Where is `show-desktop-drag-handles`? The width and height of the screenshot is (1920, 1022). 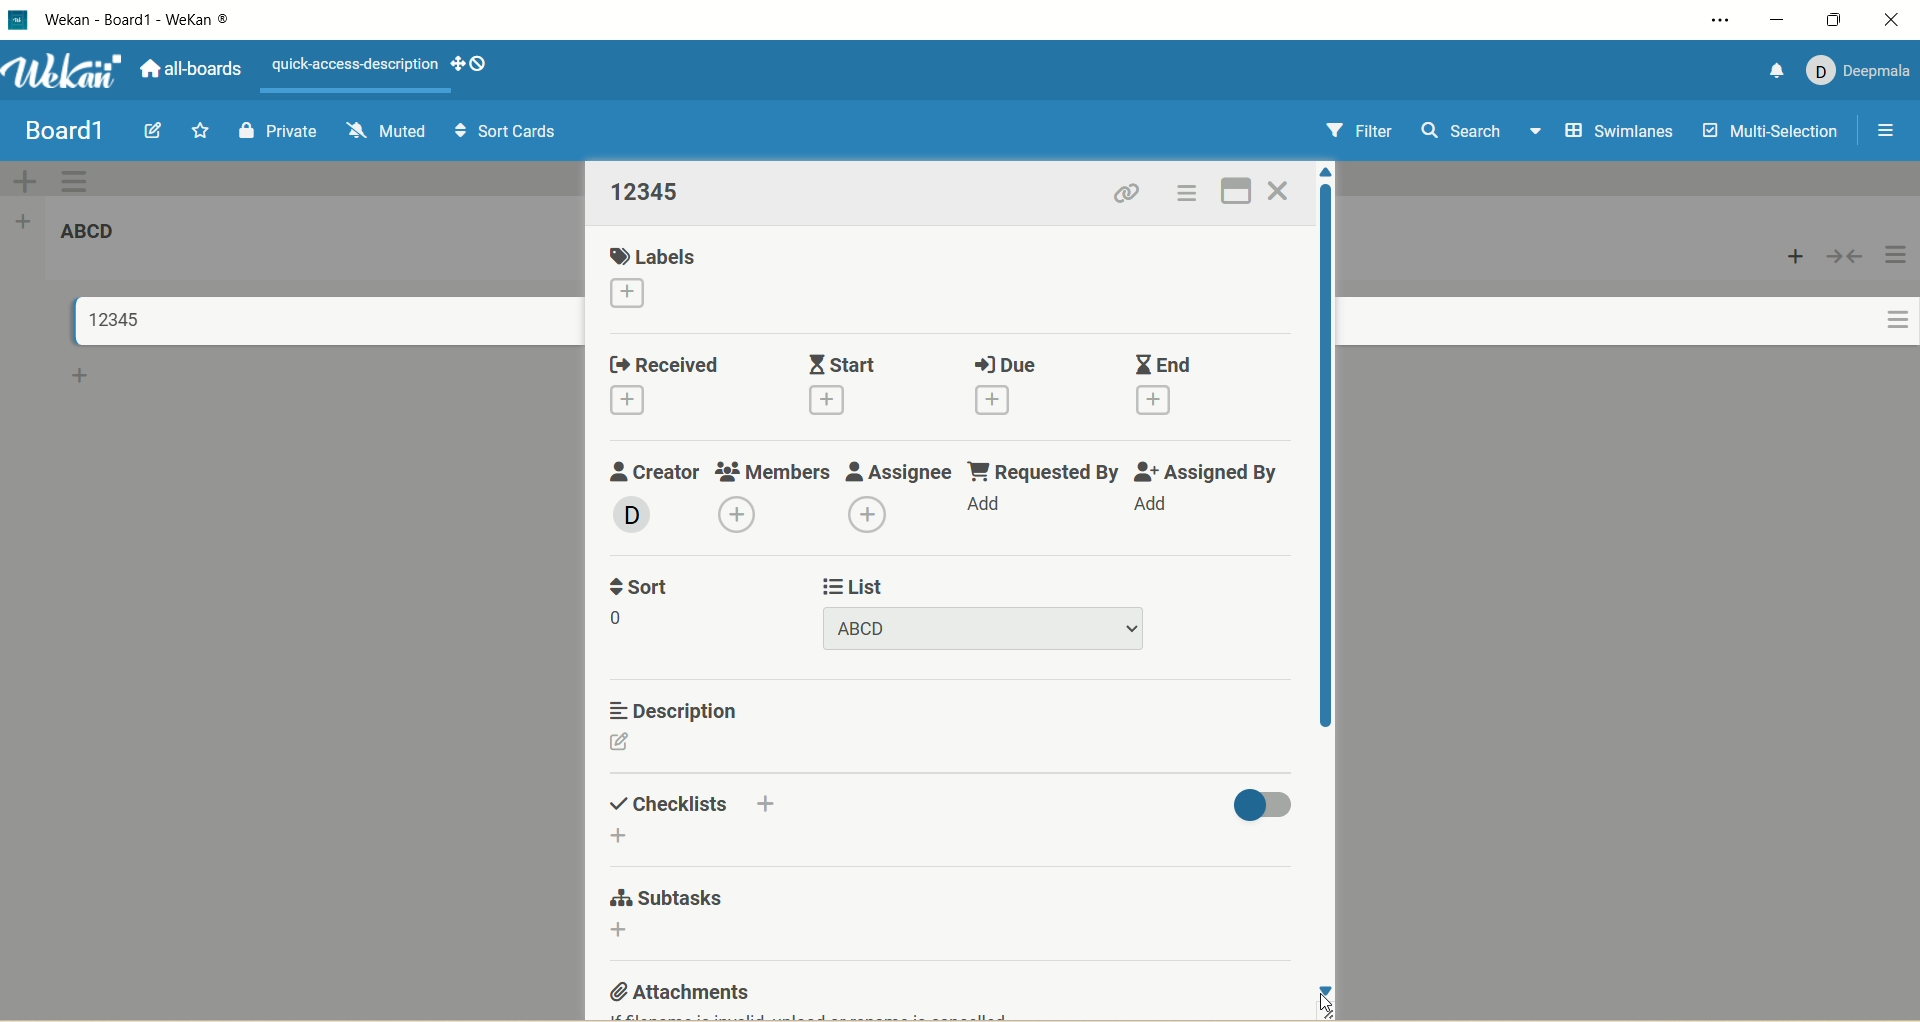
show-desktop-drag-handles is located at coordinates (482, 64).